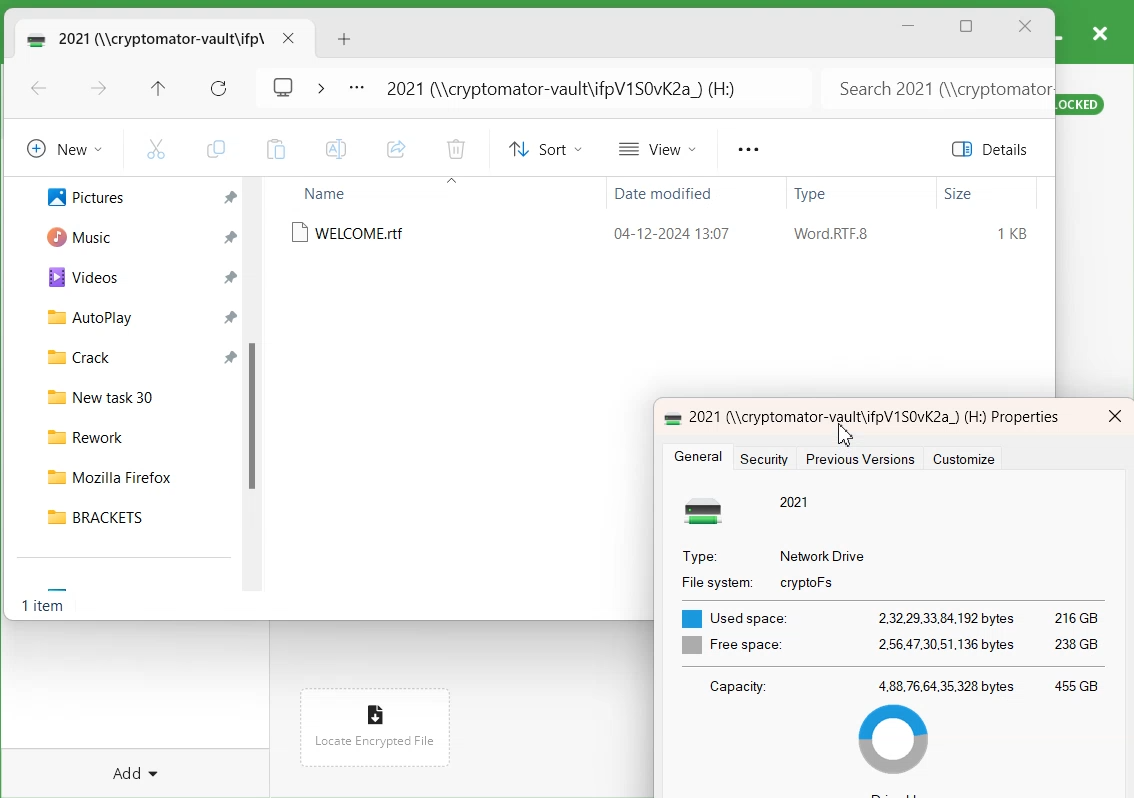 The width and height of the screenshot is (1134, 798). What do you see at coordinates (669, 416) in the screenshot?
I see `icon` at bounding box center [669, 416].